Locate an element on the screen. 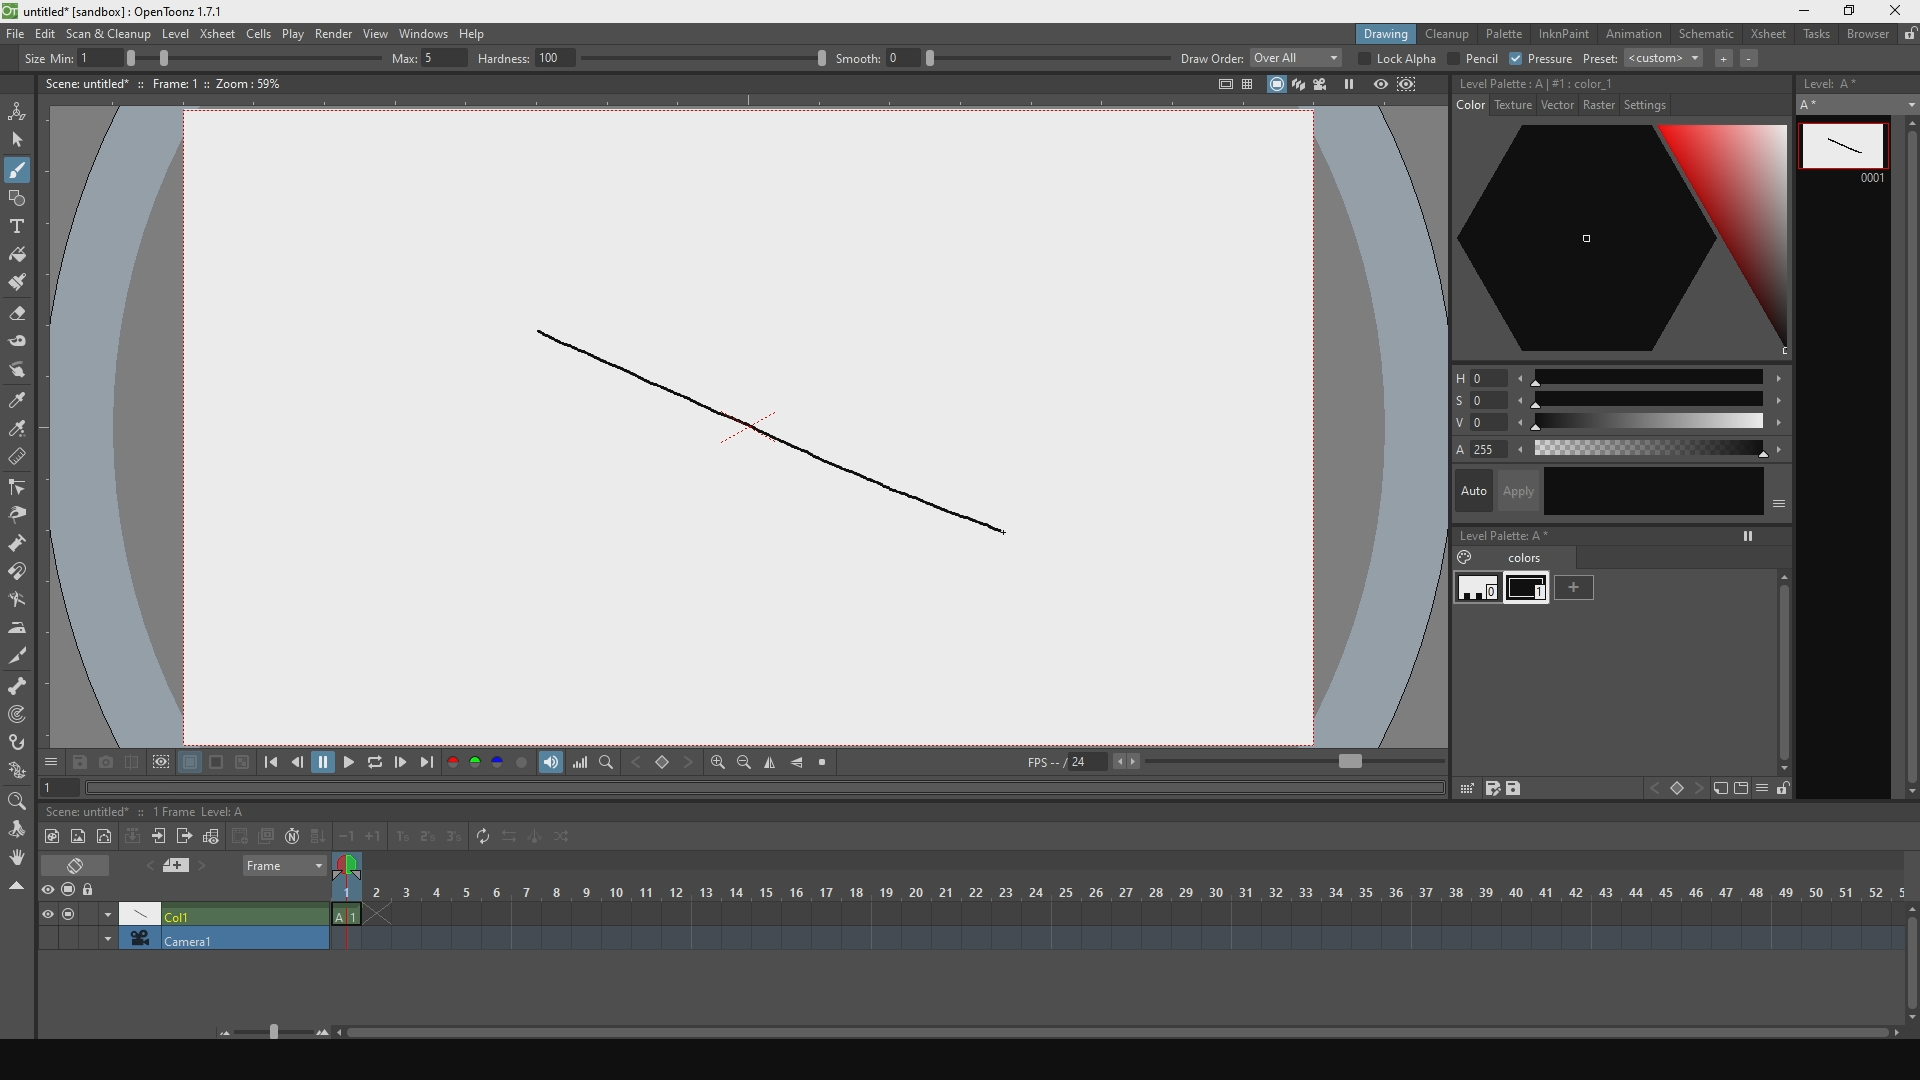 The image size is (1920, 1080). close is located at coordinates (1894, 11).